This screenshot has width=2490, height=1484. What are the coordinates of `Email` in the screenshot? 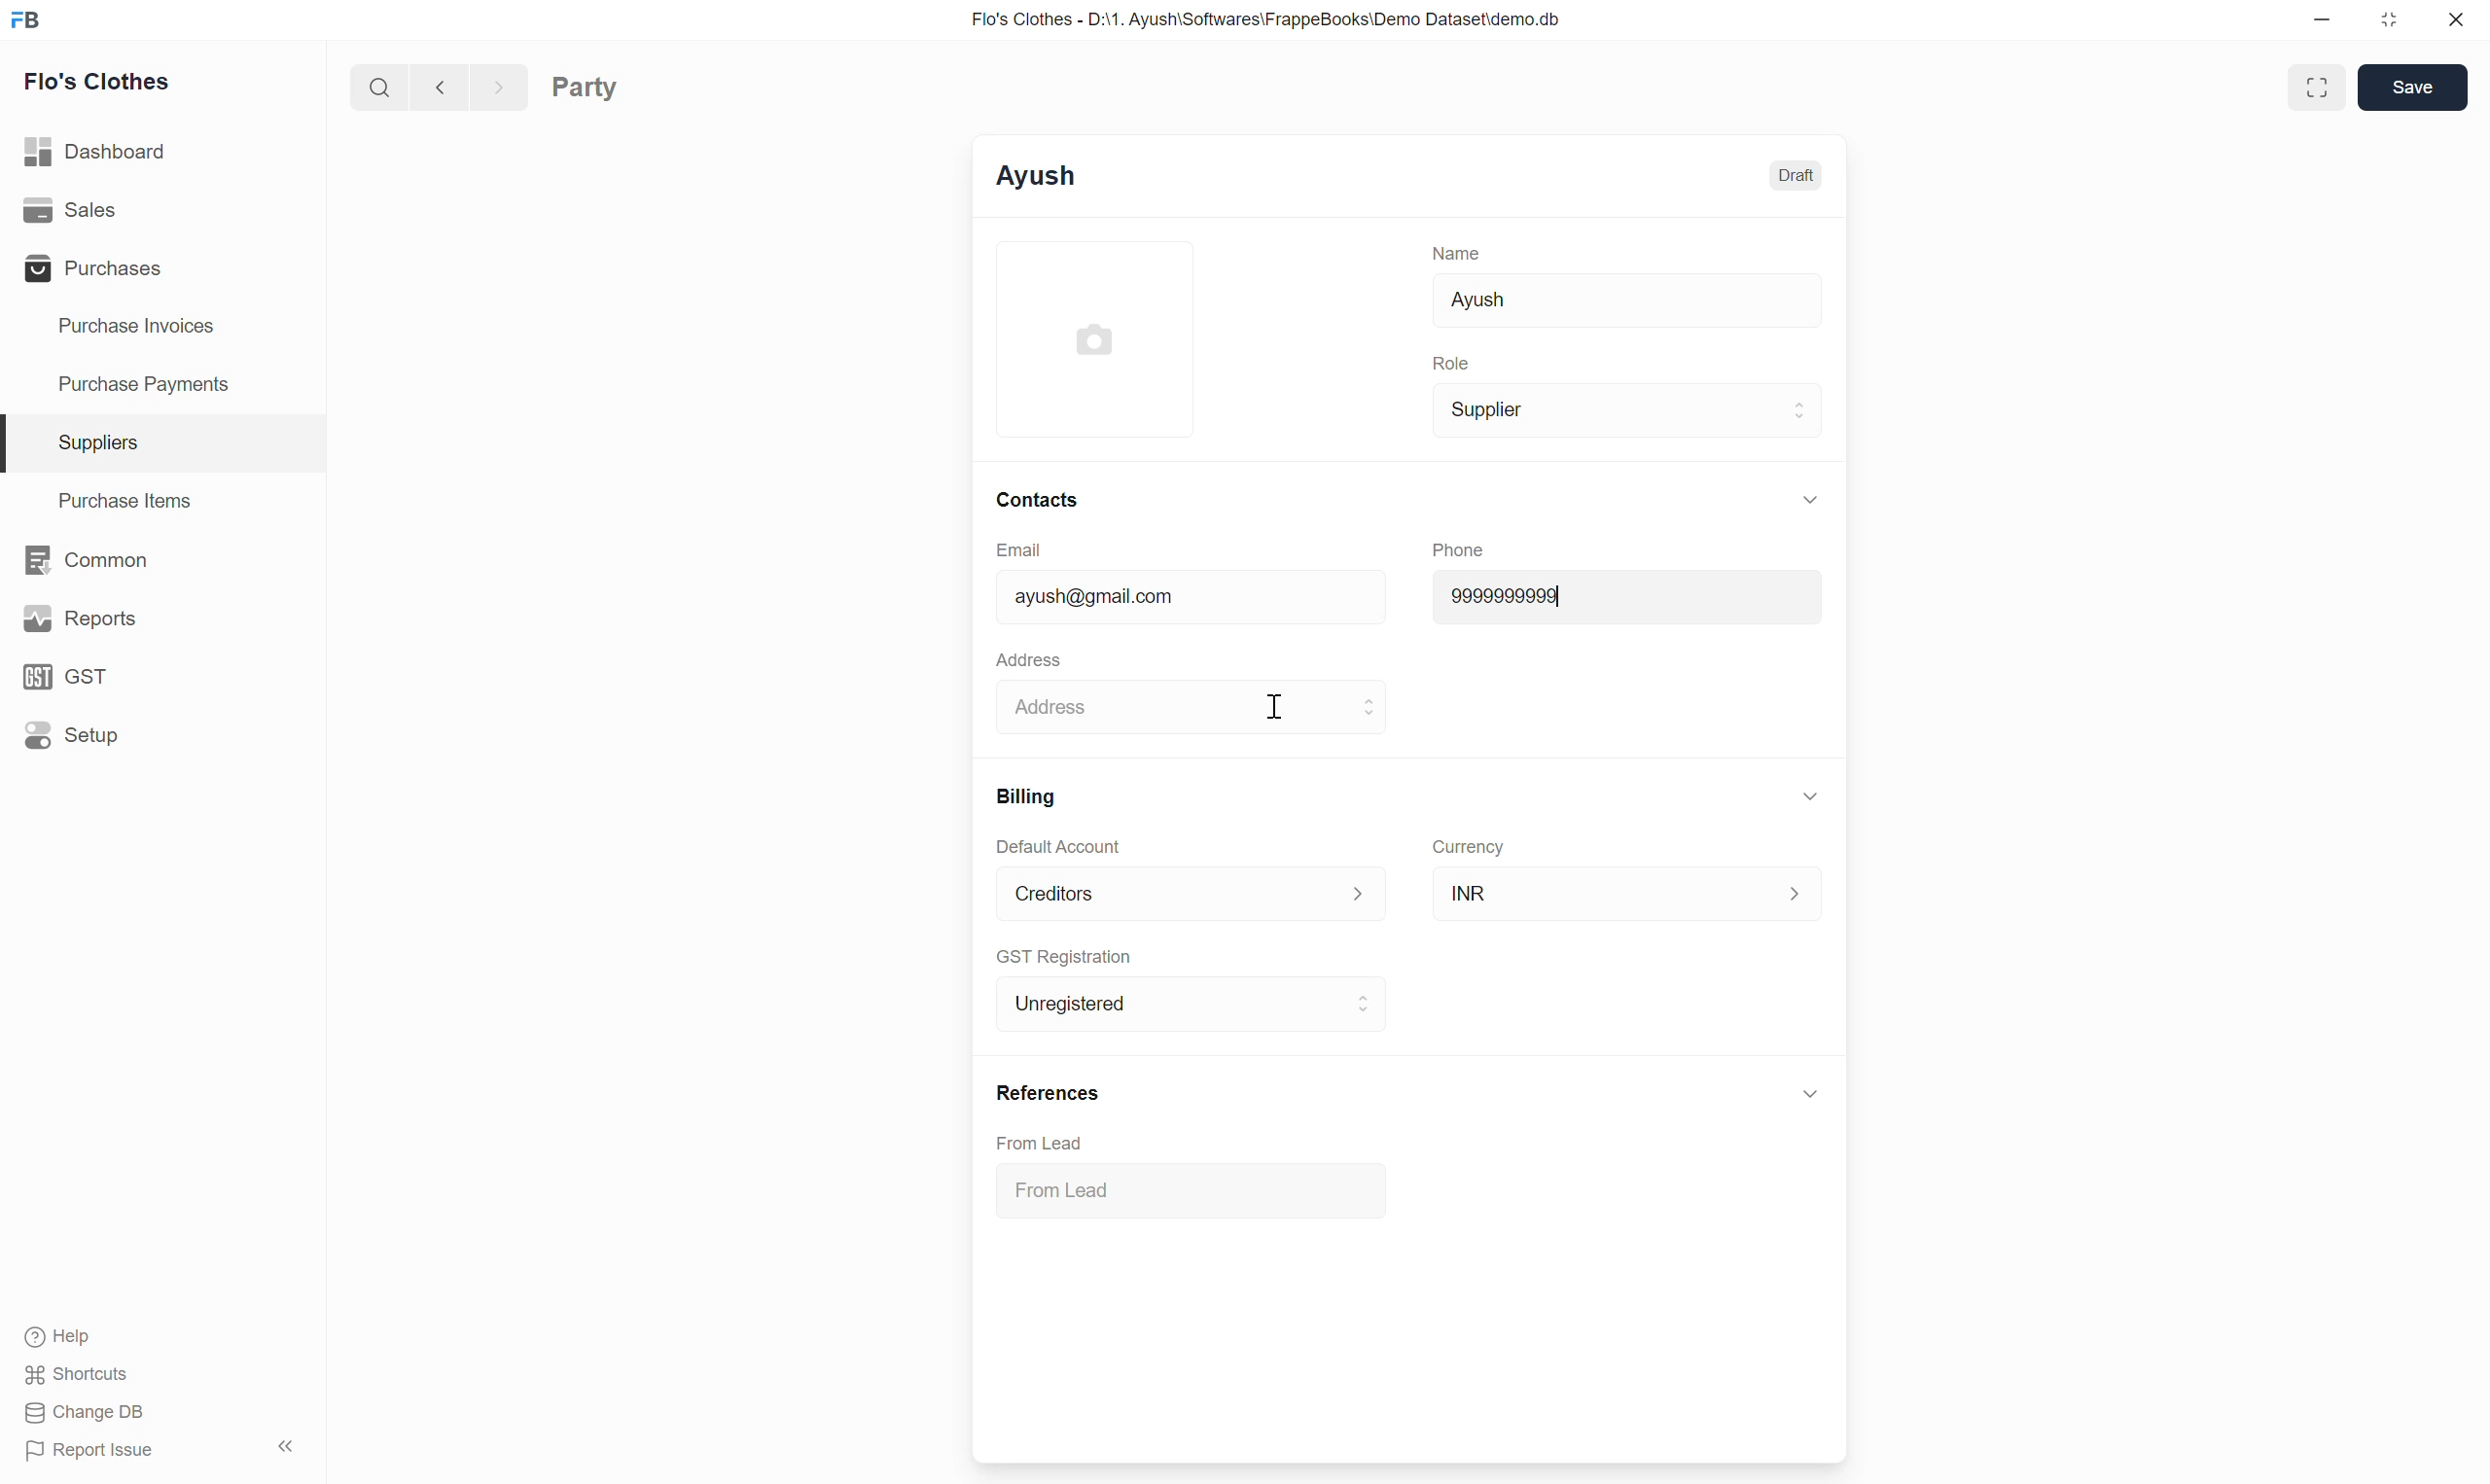 It's located at (1019, 550).